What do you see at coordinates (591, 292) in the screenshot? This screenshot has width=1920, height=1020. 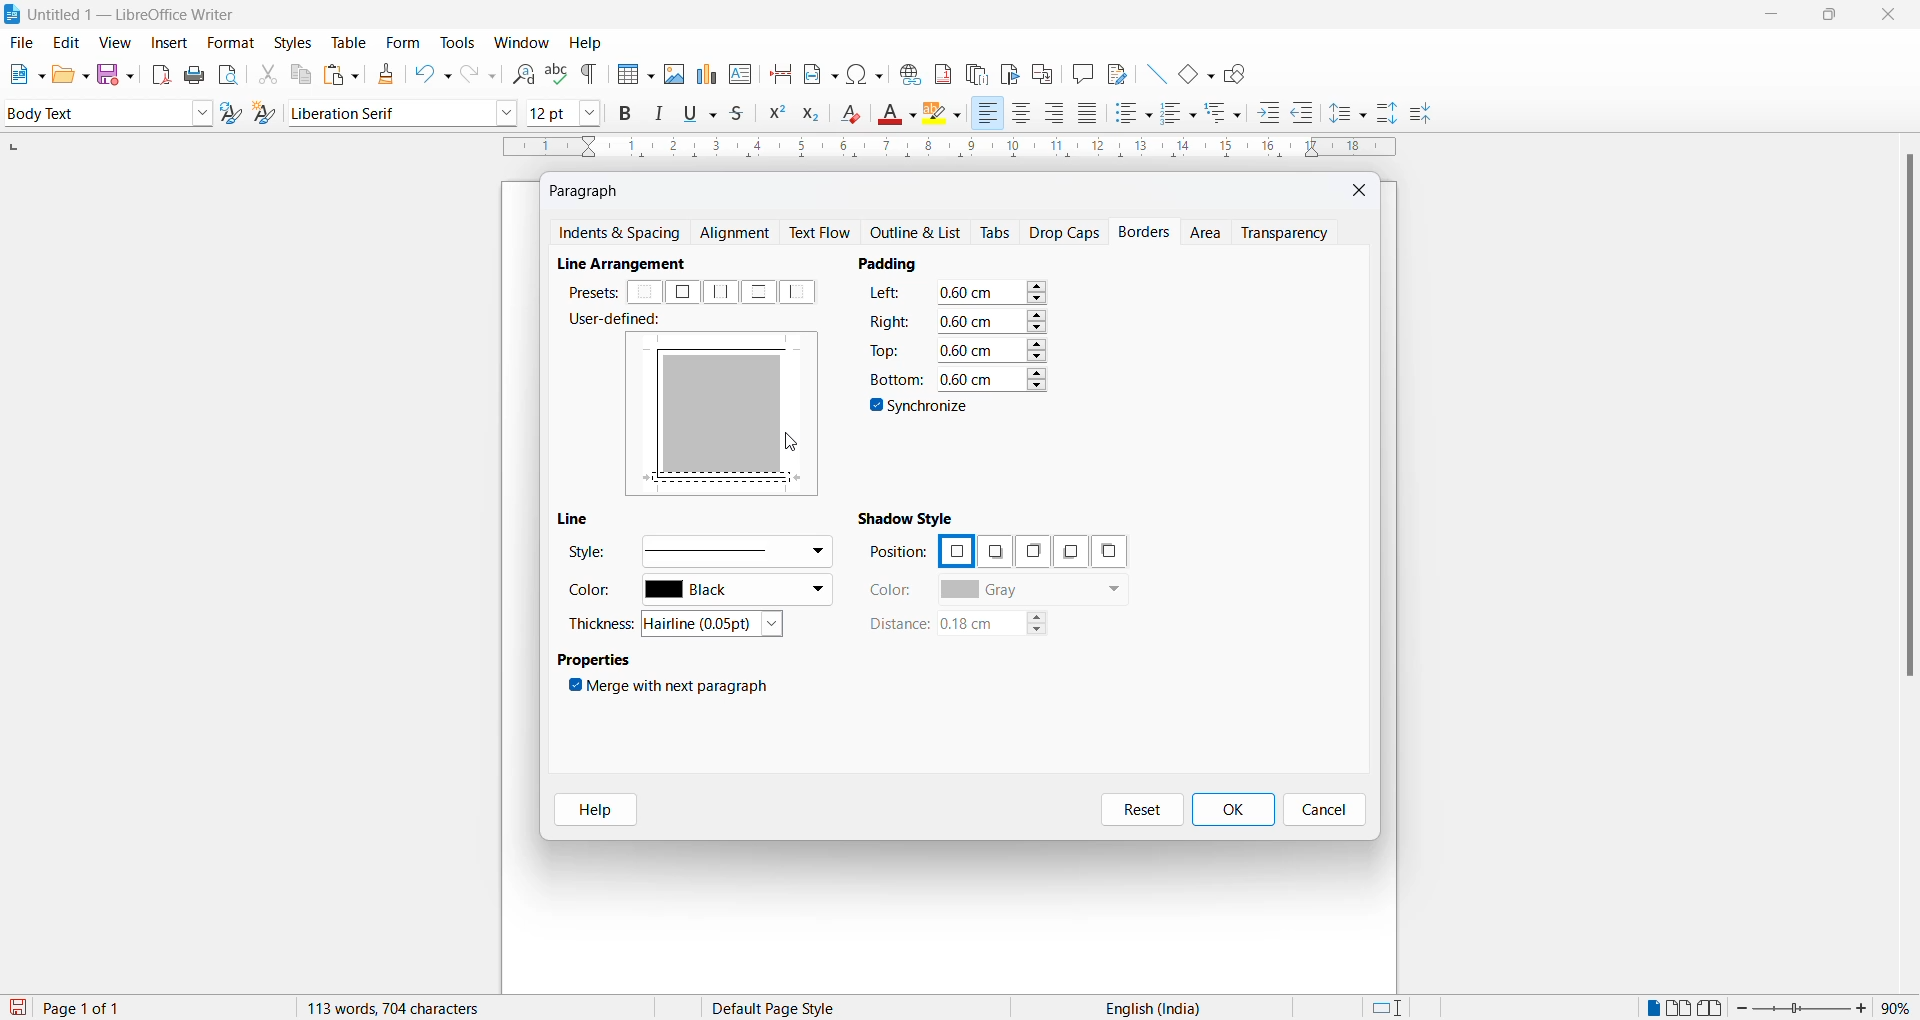 I see `presets` at bounding box center [591, 292].